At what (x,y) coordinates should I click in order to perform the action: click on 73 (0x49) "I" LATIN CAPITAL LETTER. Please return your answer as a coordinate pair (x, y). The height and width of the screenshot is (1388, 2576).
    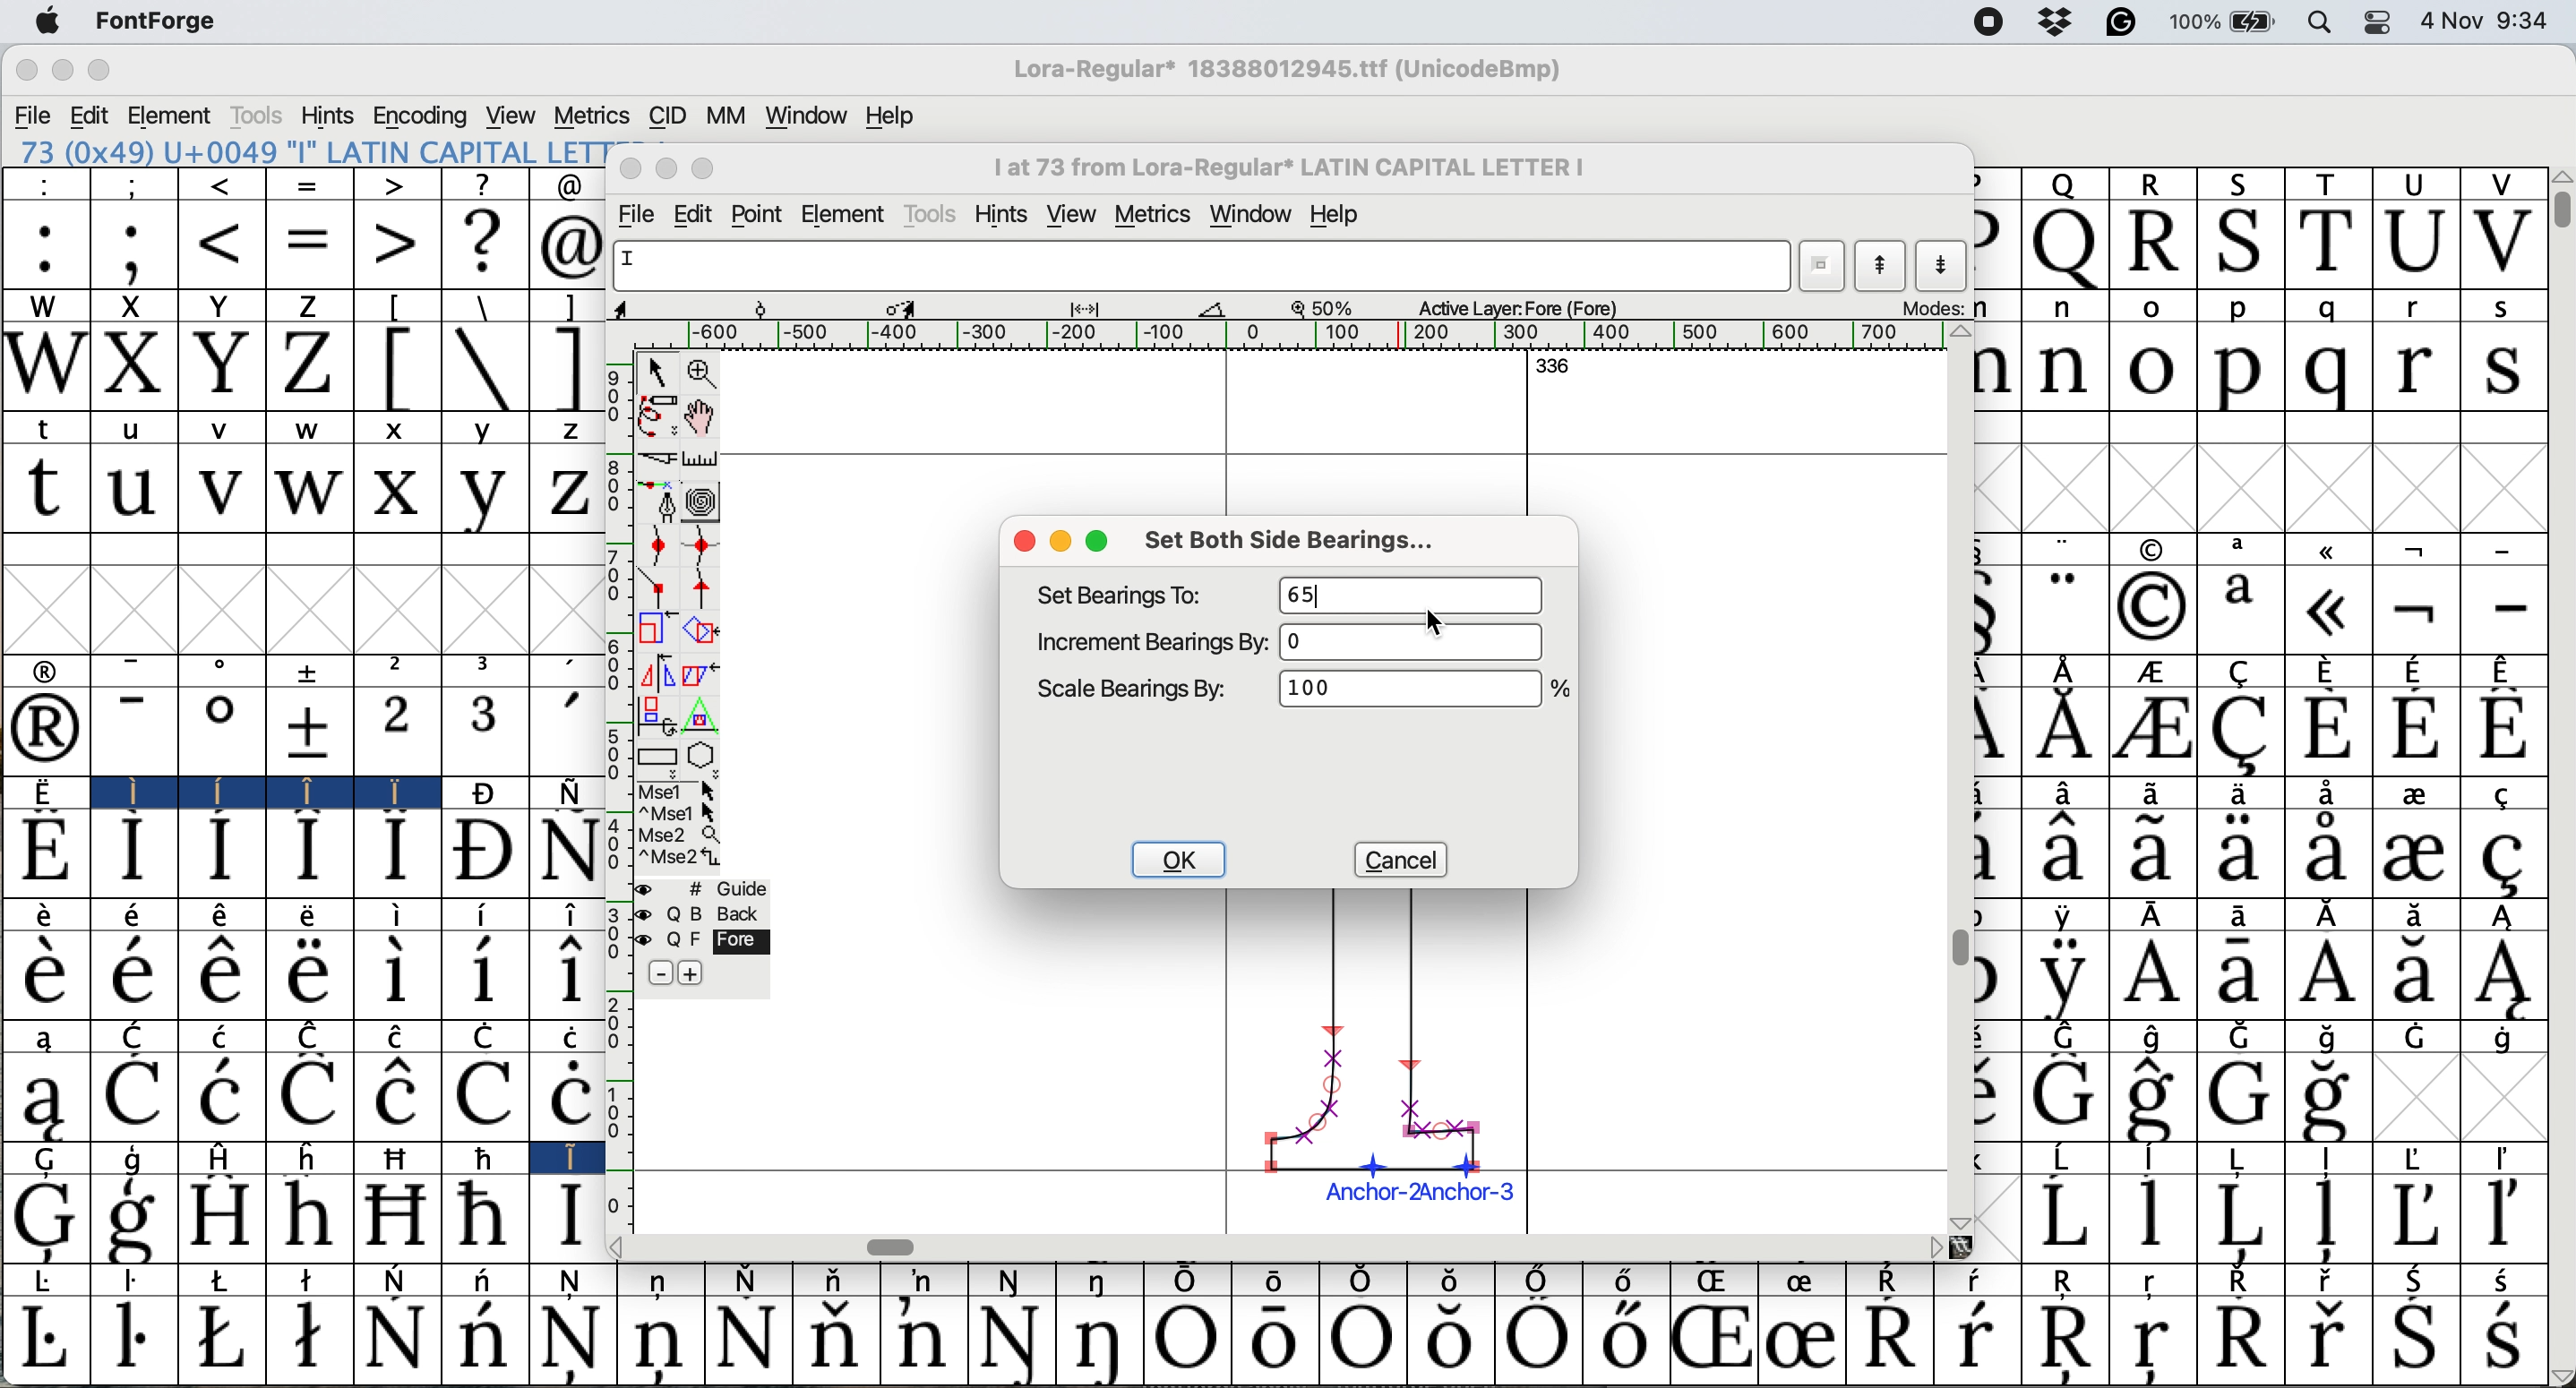
    Looking at the image, I should click on (304, 151).